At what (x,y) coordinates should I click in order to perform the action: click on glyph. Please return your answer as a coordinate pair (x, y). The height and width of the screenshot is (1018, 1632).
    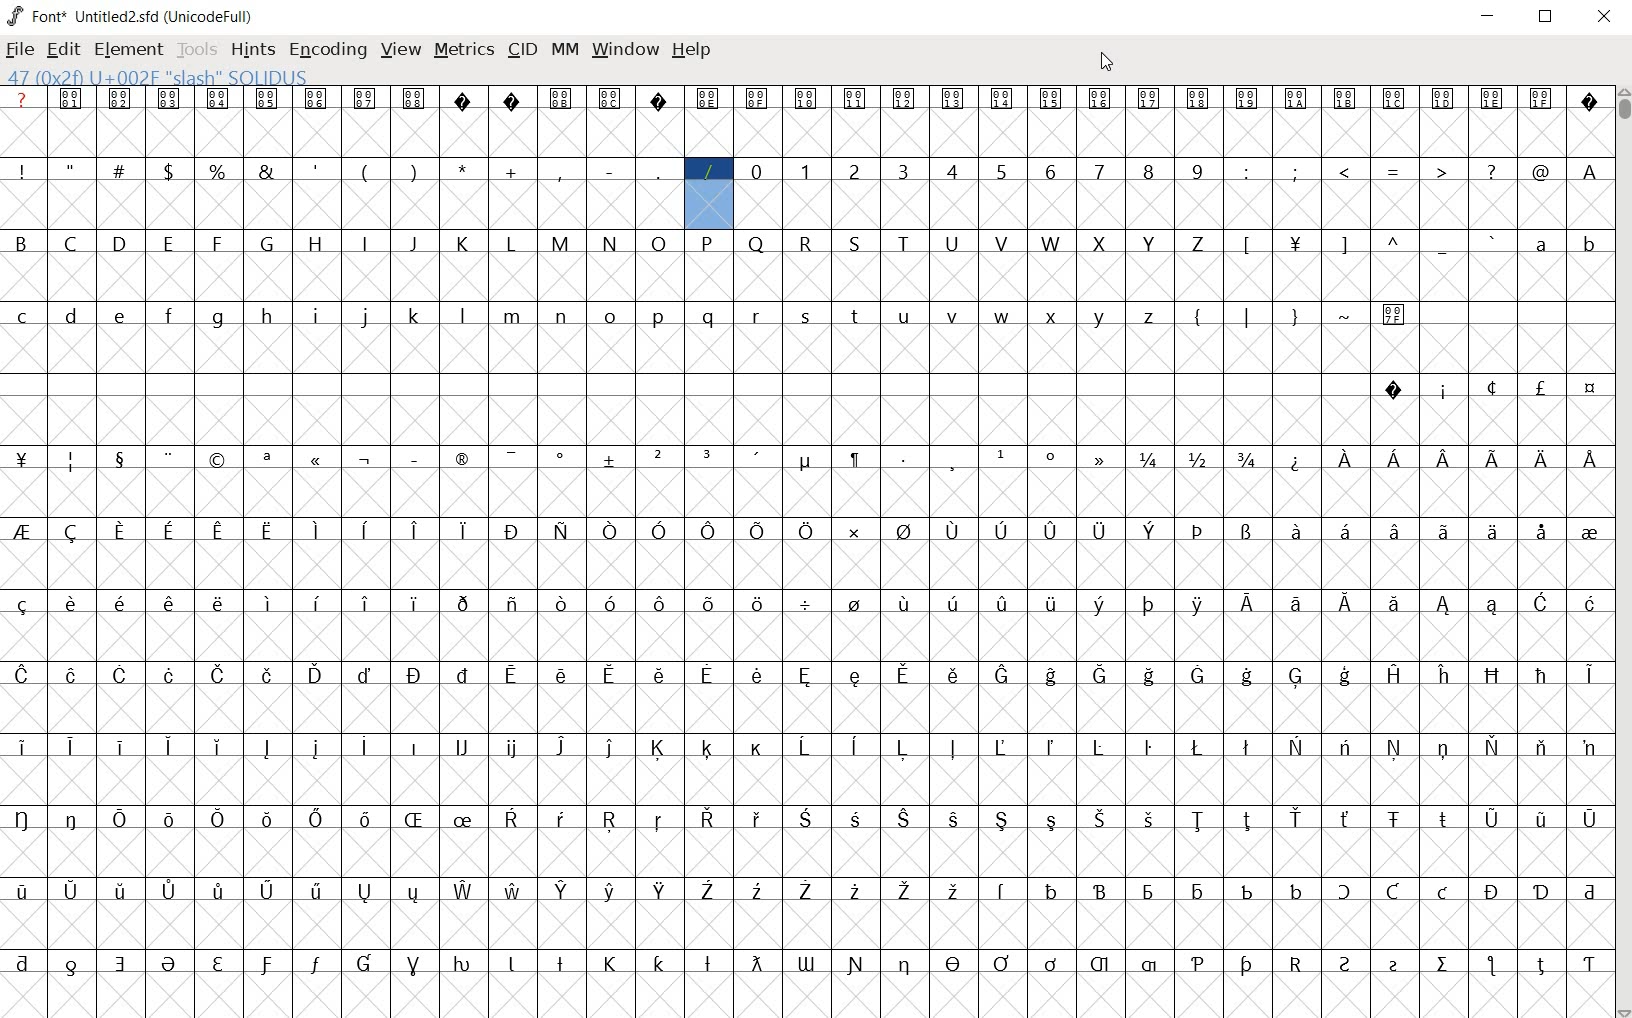
    Looking at the image, I should click on (1297, 530).